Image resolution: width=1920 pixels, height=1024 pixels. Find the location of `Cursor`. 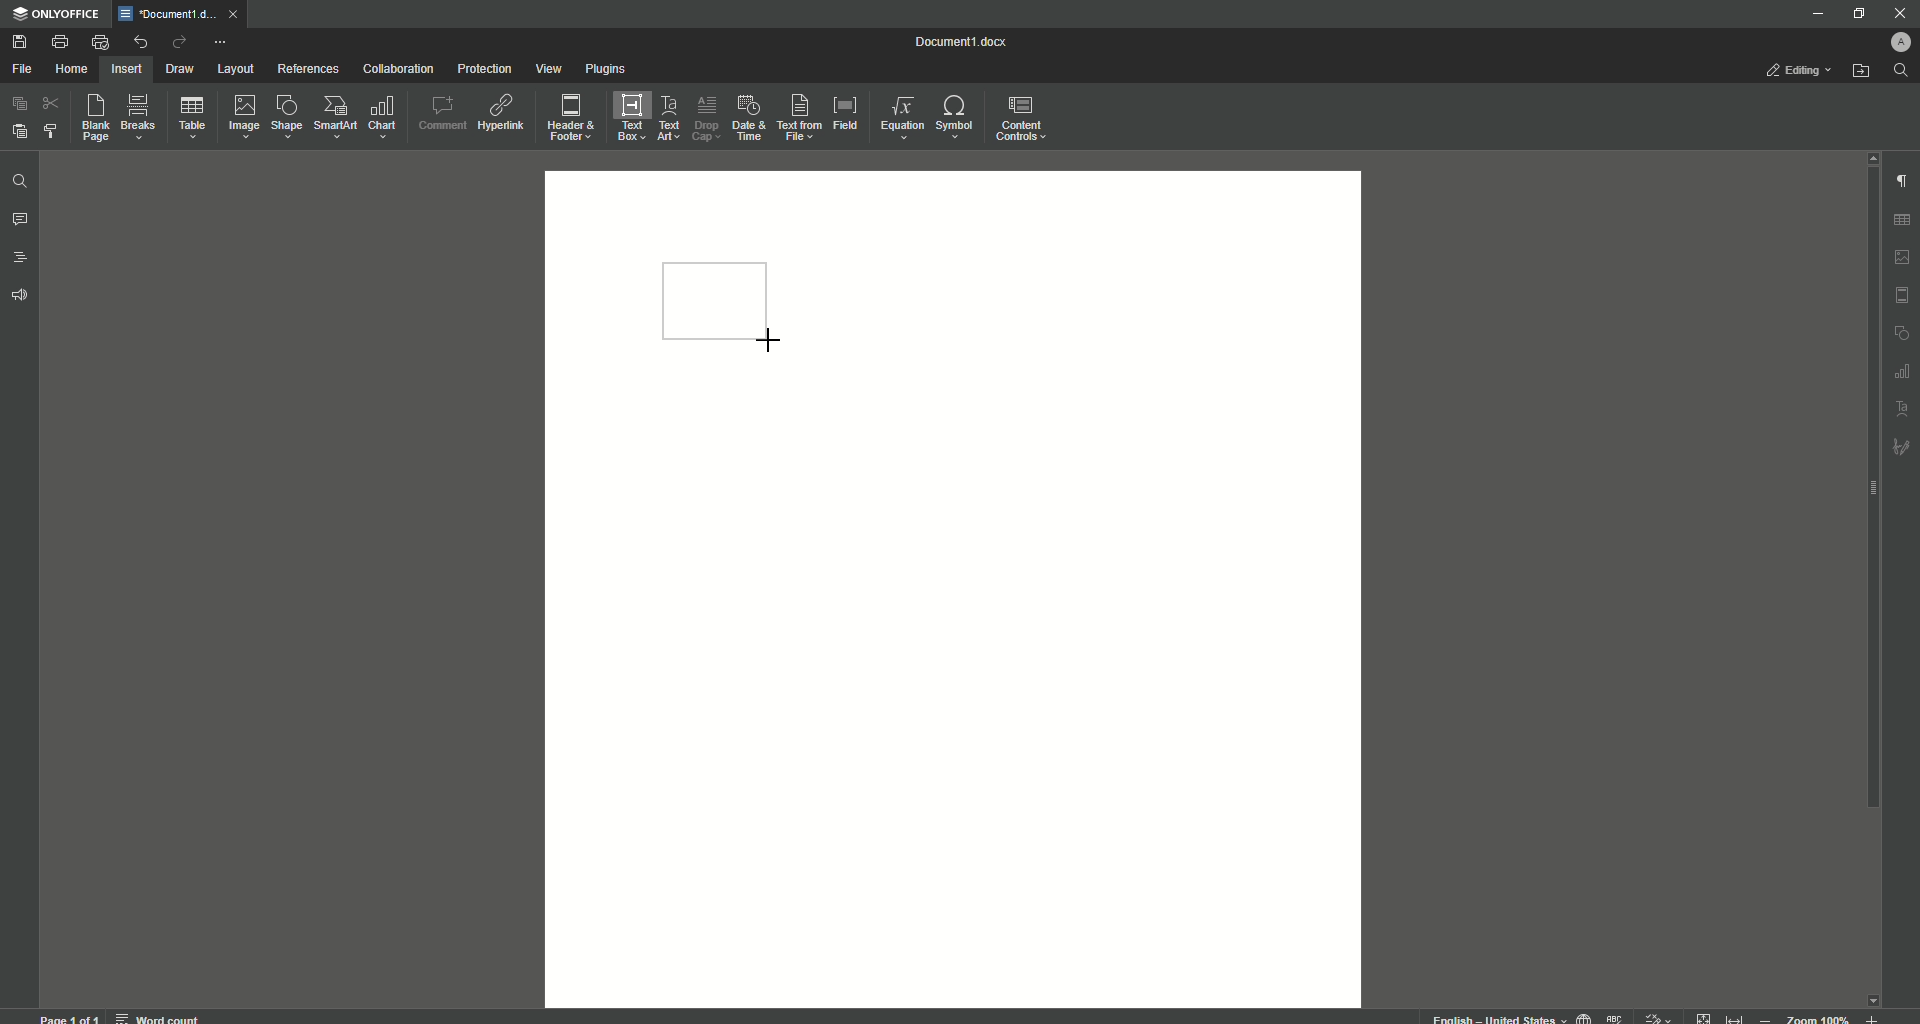

Cursor is located at coordinates (768, 345).